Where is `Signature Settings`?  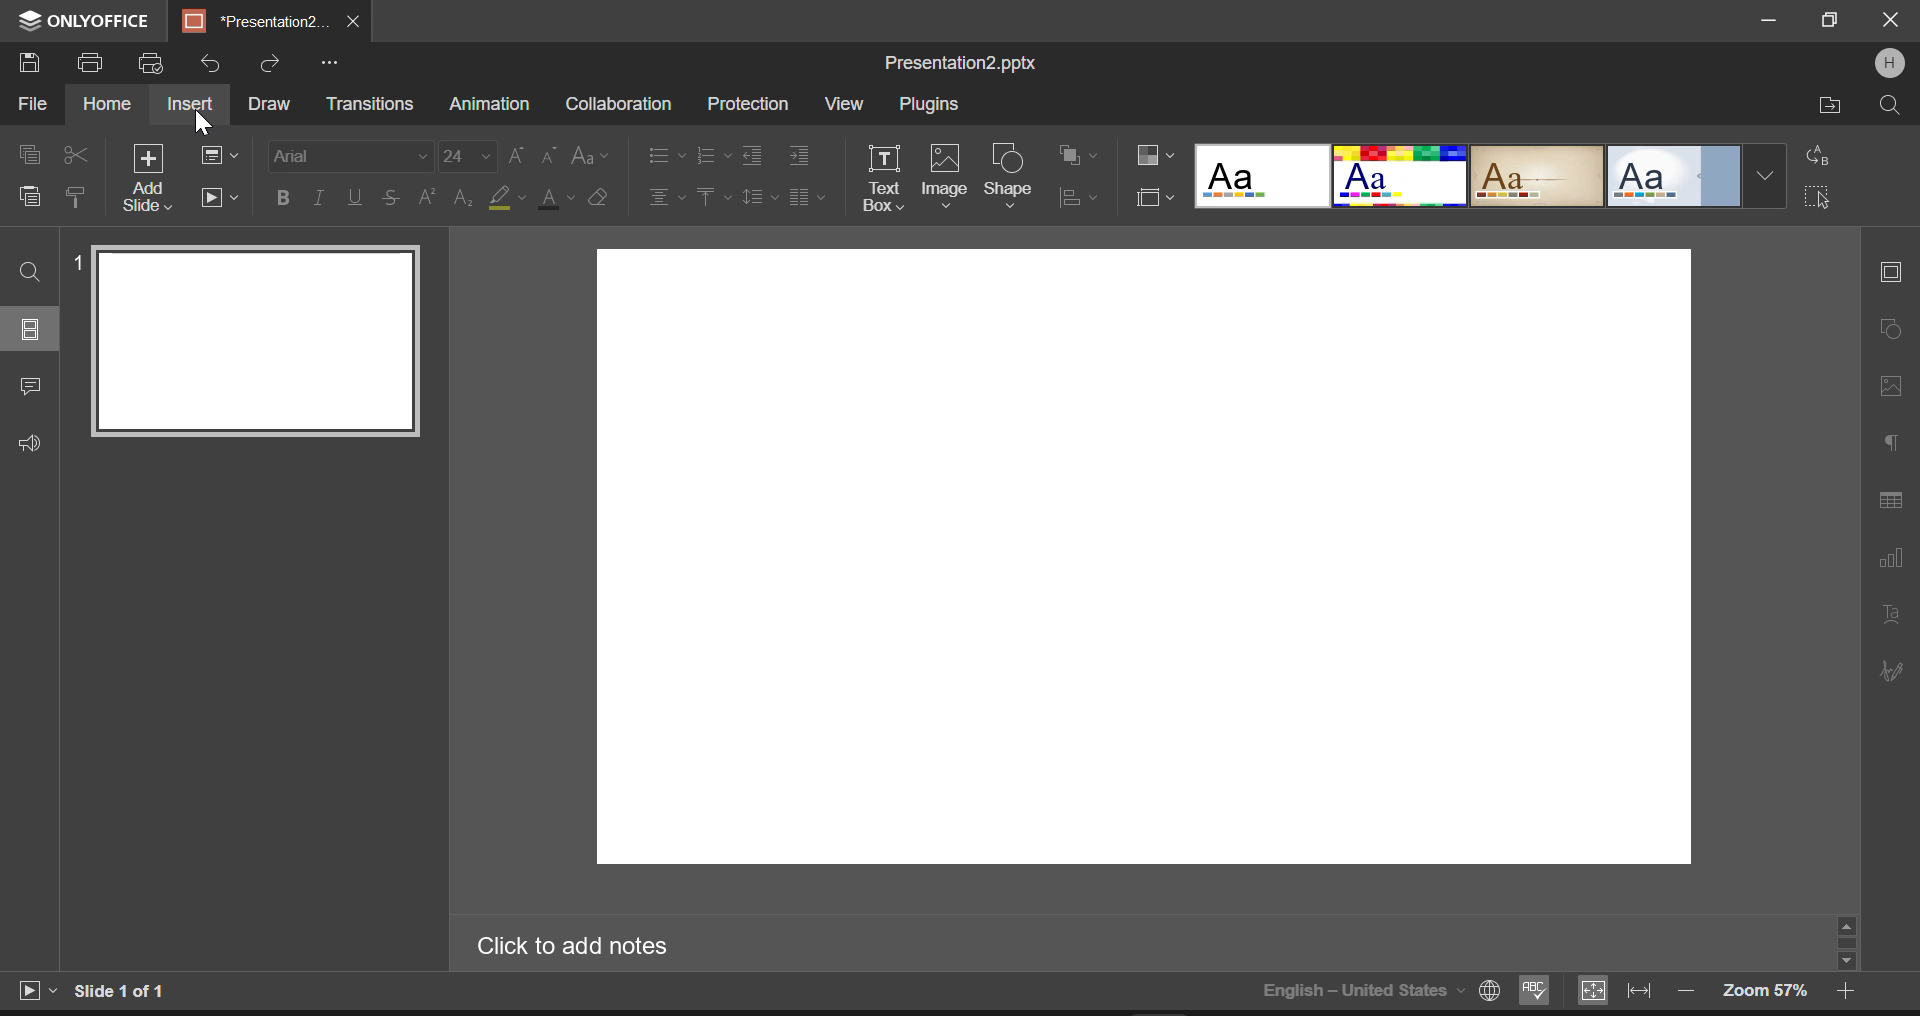 Signature Settings is located at coordinates (1889, 670).